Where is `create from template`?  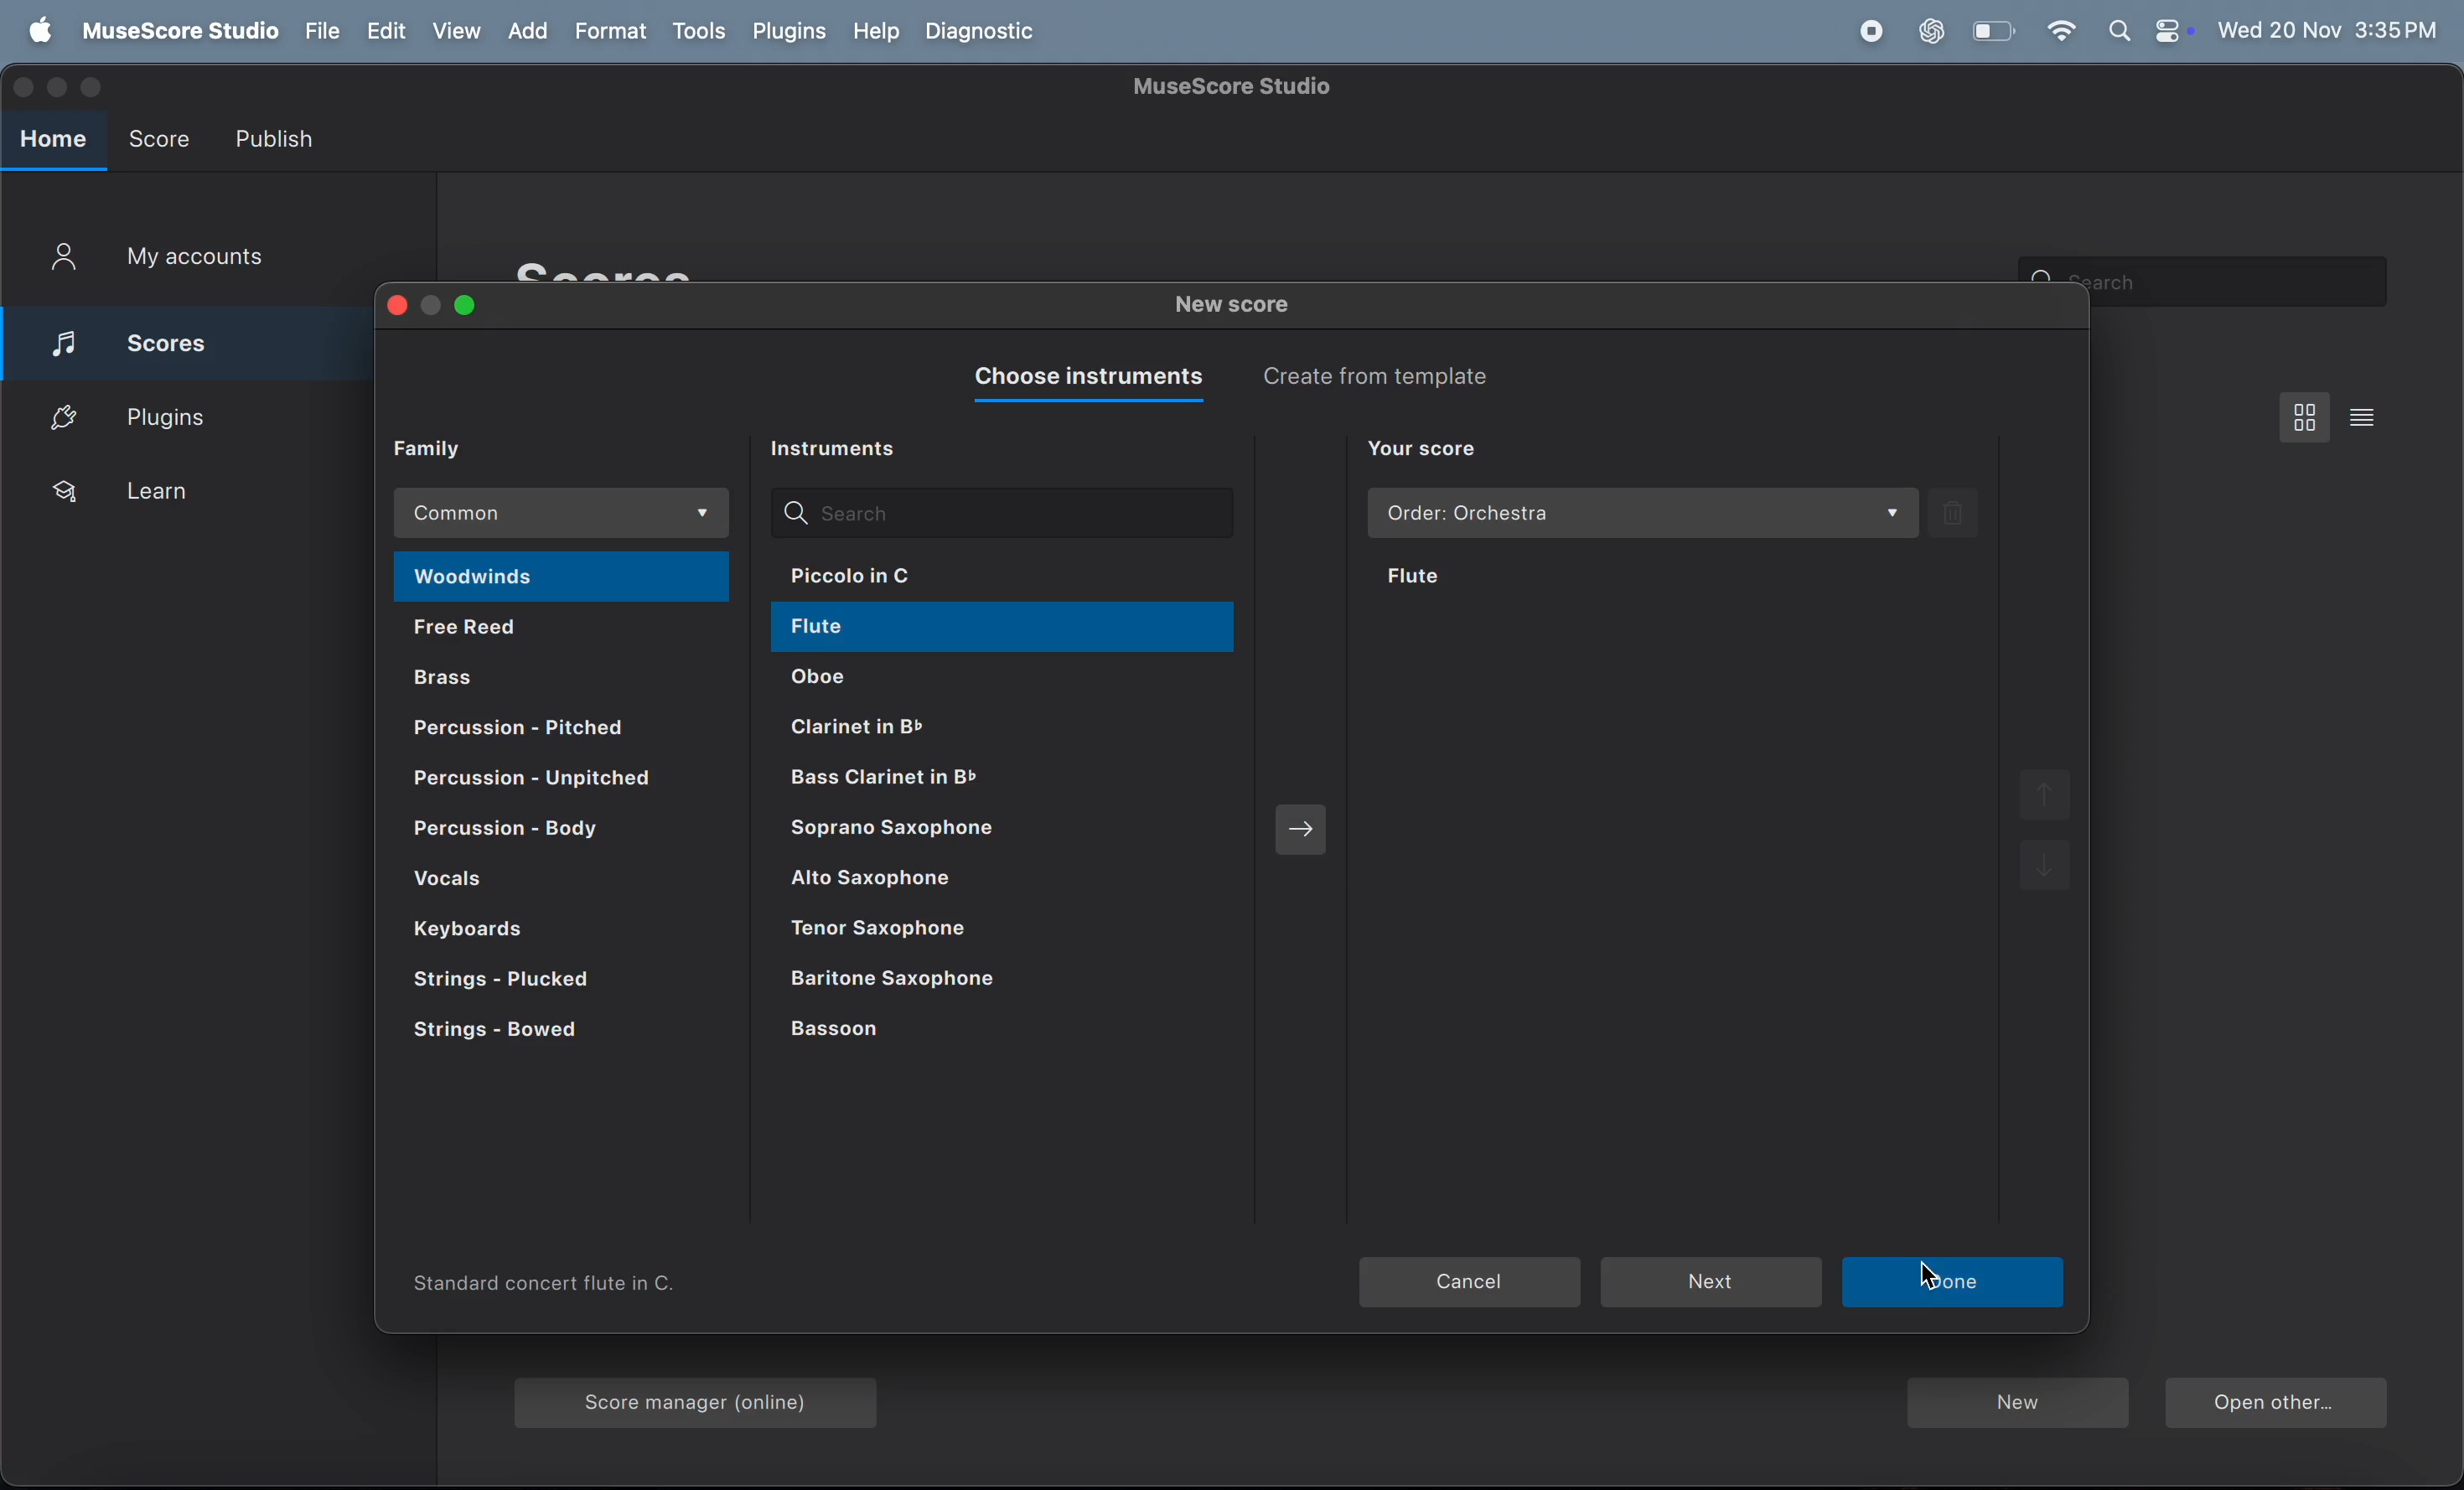 create from template is located at coordinates (1390, 375).